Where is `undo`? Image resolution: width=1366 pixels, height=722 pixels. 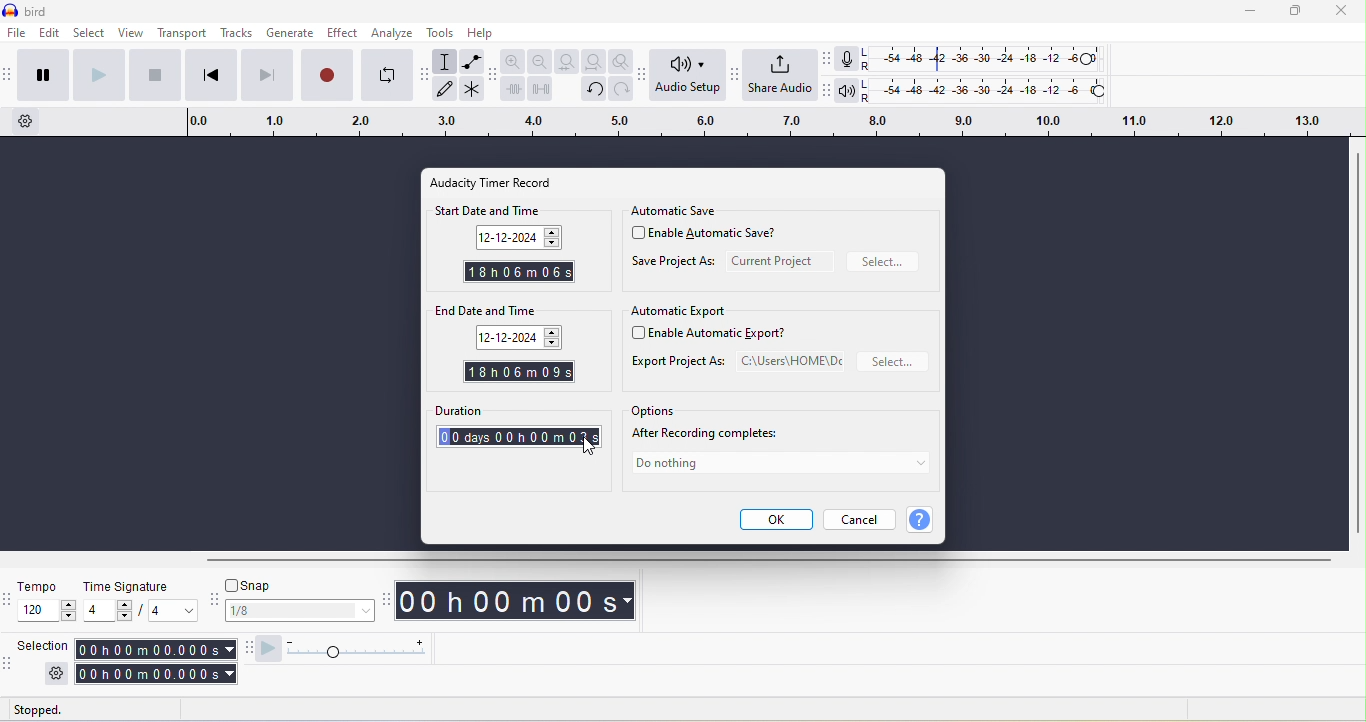 undo is located at coordinates (594, 89).